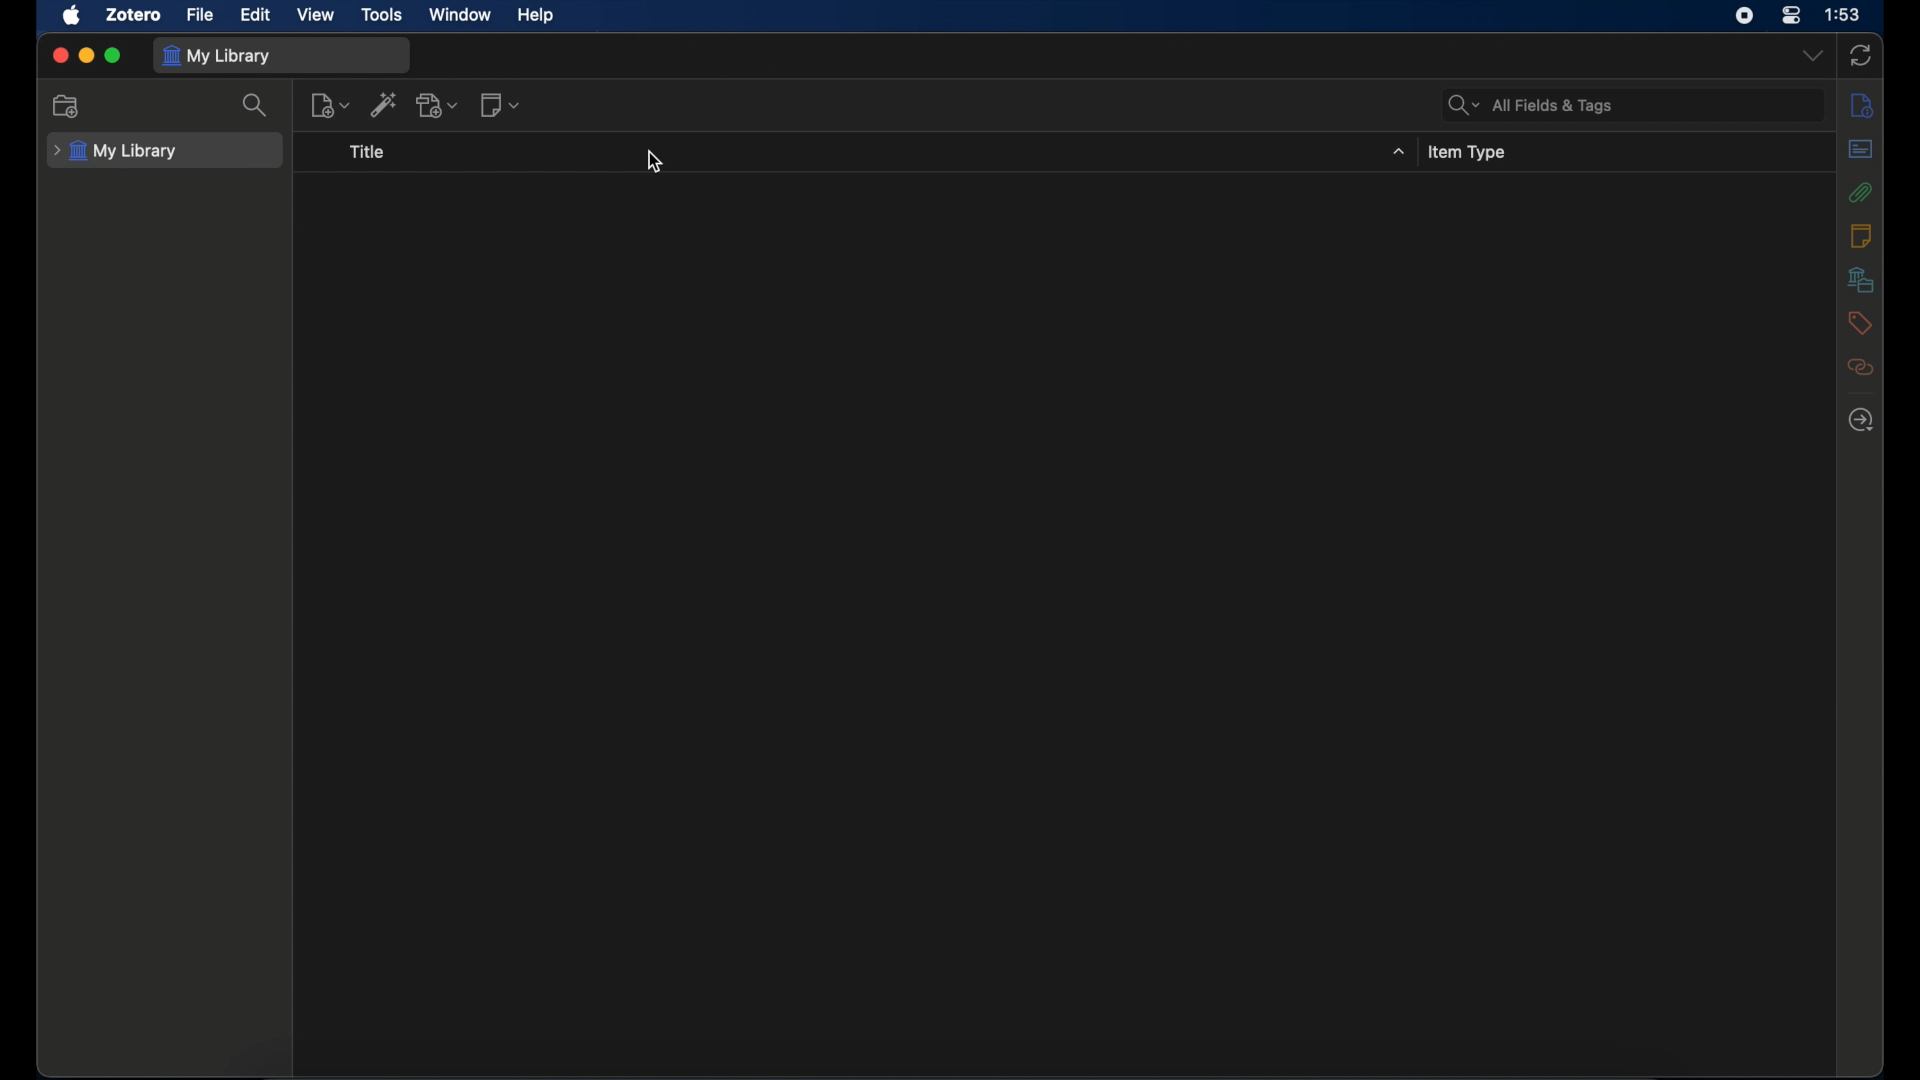 The image size is (1920, 1080). Describe the element at coordinates (115, 151) in the screenshot. I see `my library` at that location.